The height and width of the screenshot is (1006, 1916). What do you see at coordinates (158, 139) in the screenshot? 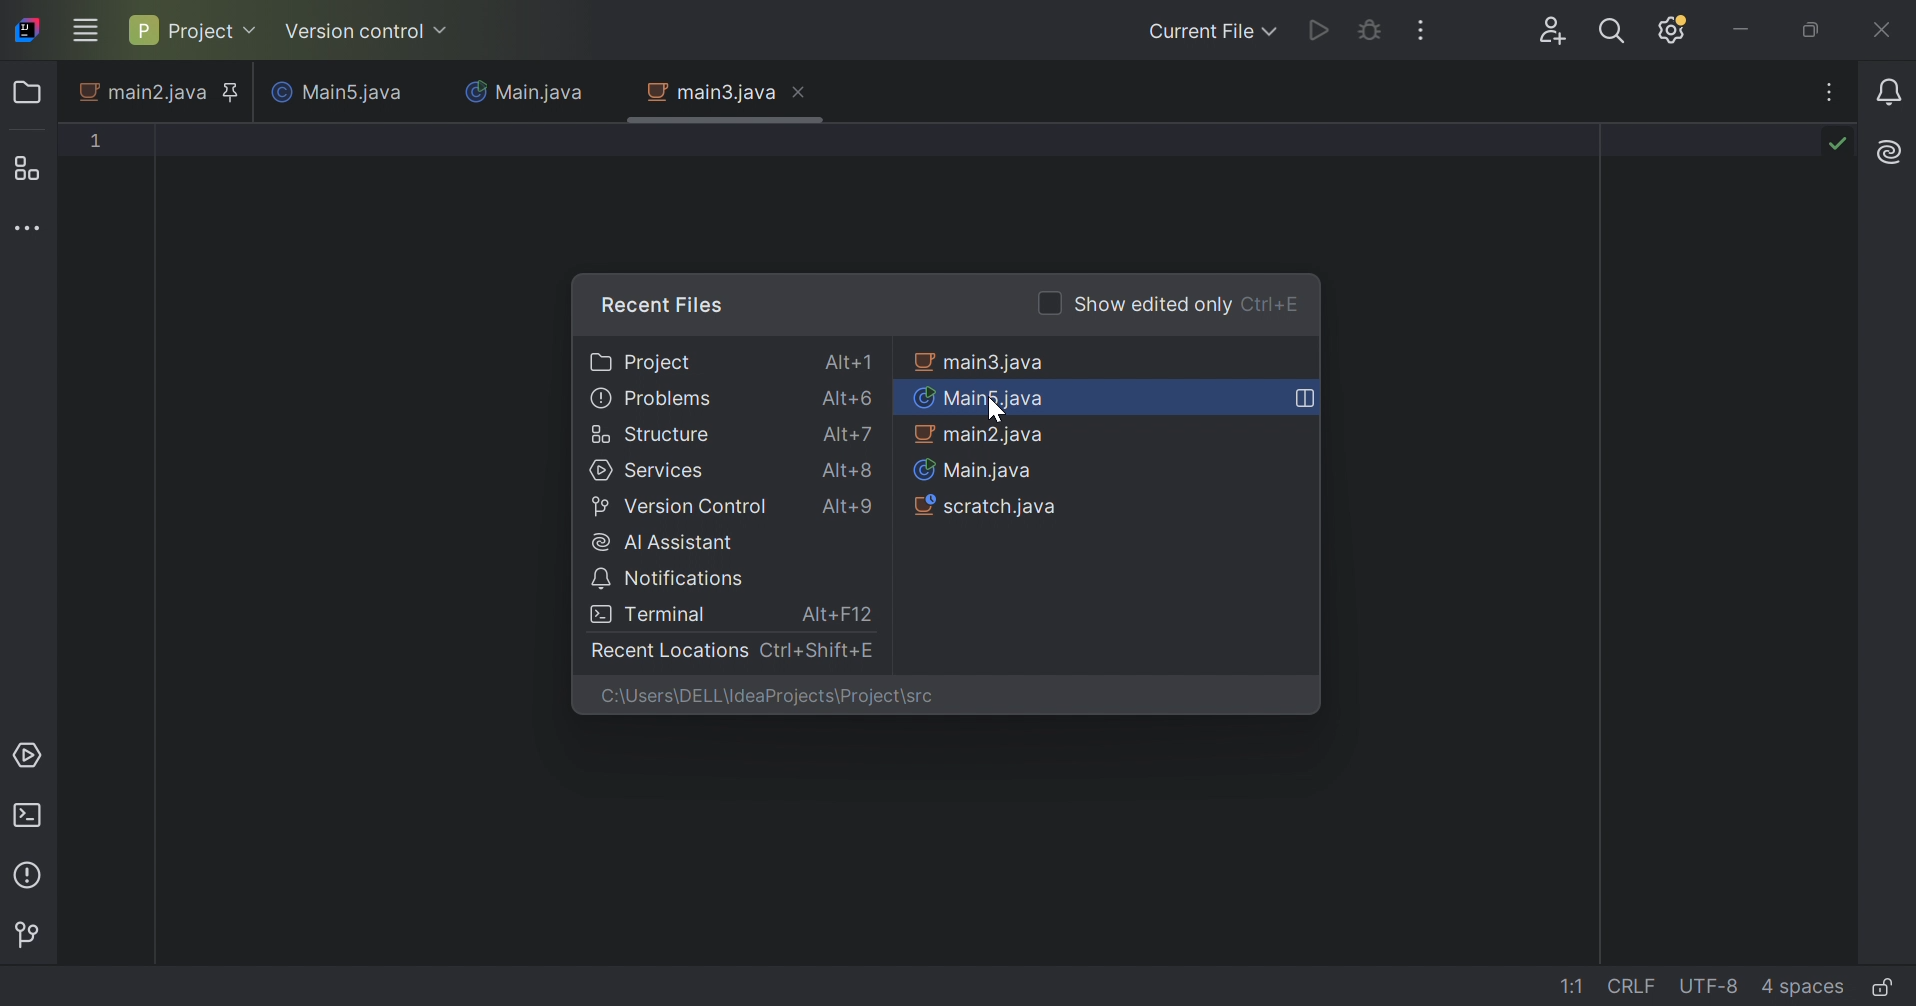
I see `Typing text pointer` at bounding box center [158, 139].